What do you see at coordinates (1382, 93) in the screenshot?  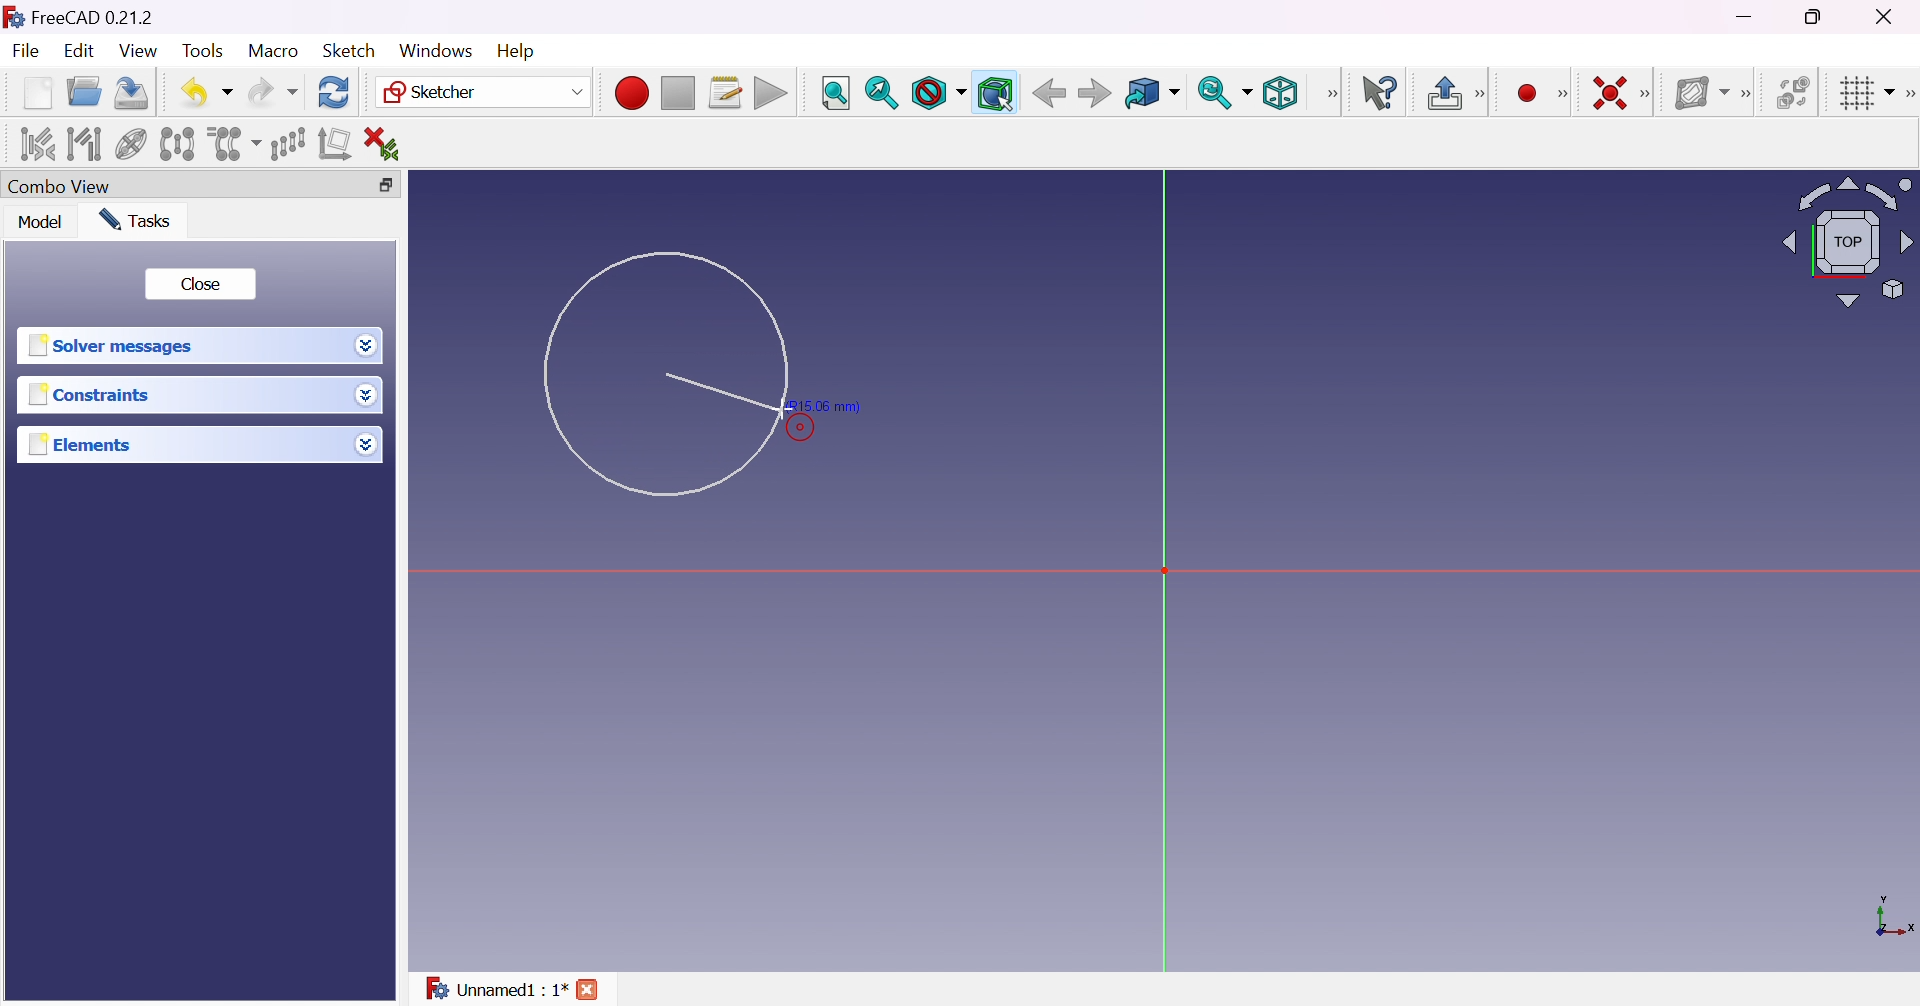 I see `What's this?` at bounding box center [1382, 93].